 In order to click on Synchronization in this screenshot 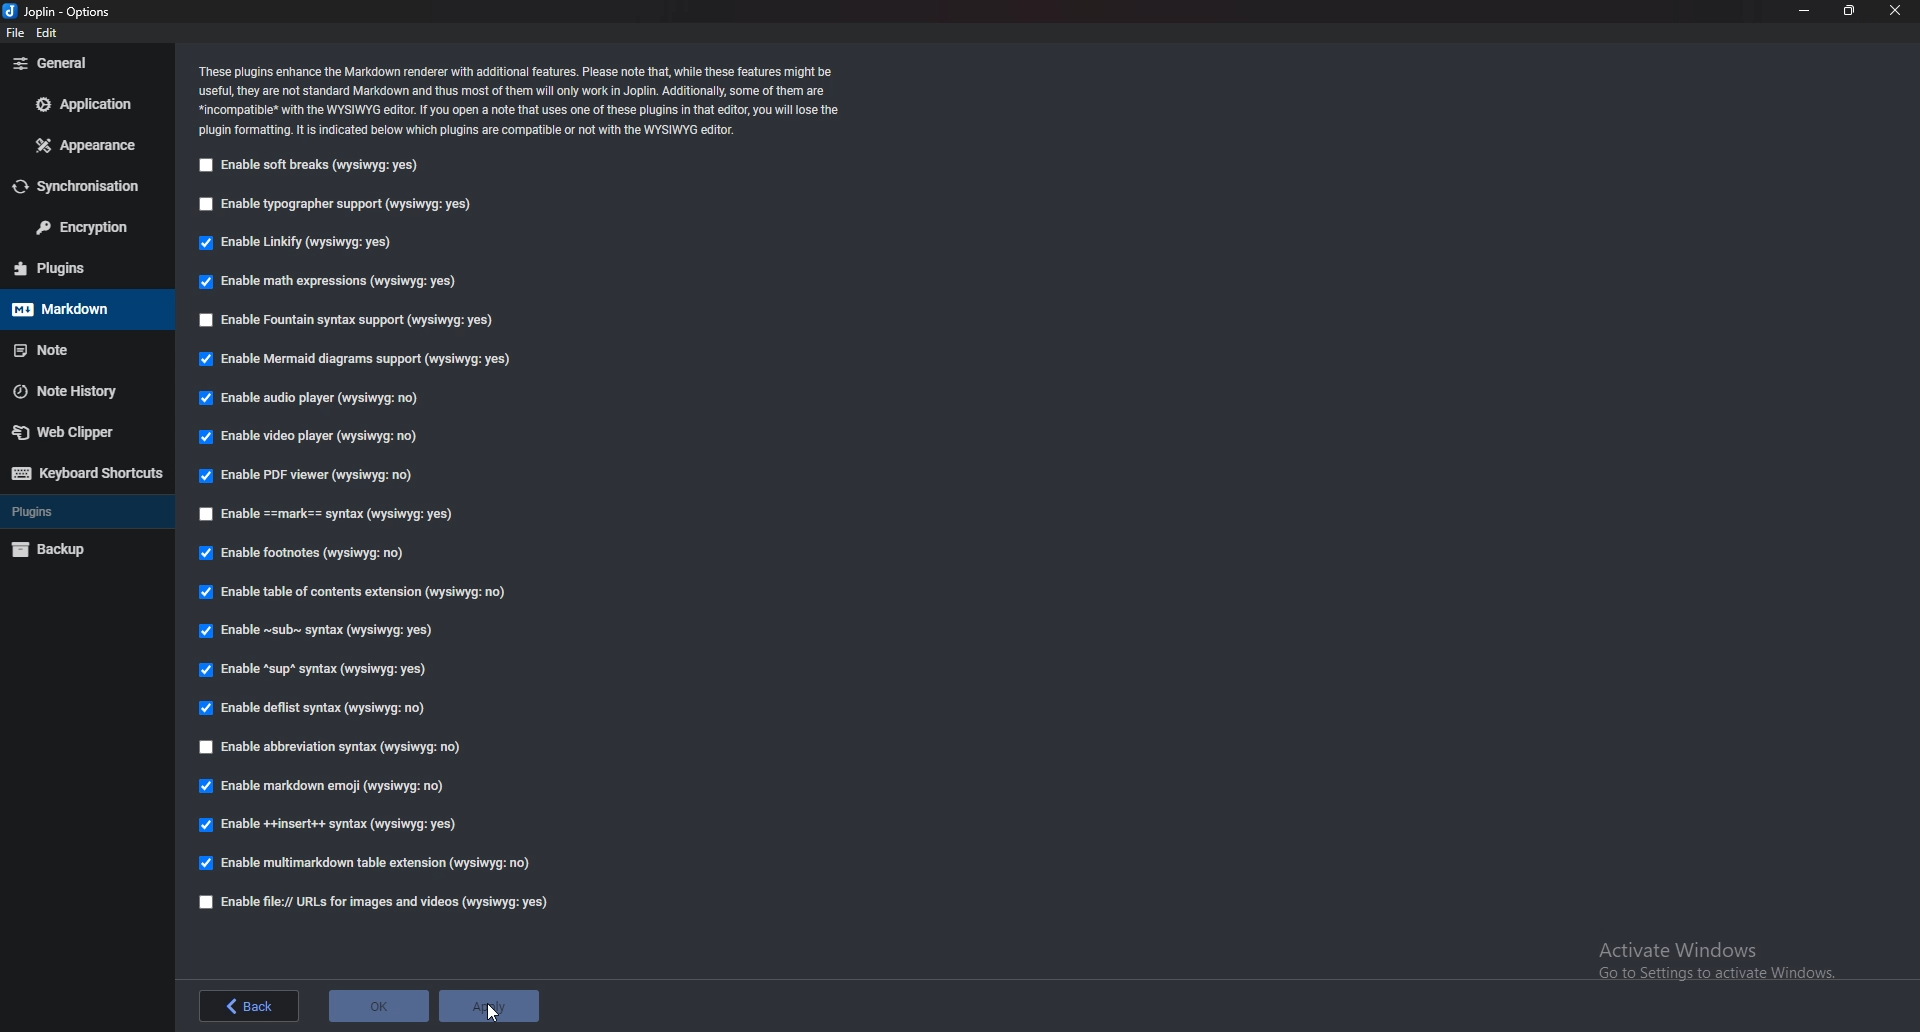, I will do `click(87, 186)`.